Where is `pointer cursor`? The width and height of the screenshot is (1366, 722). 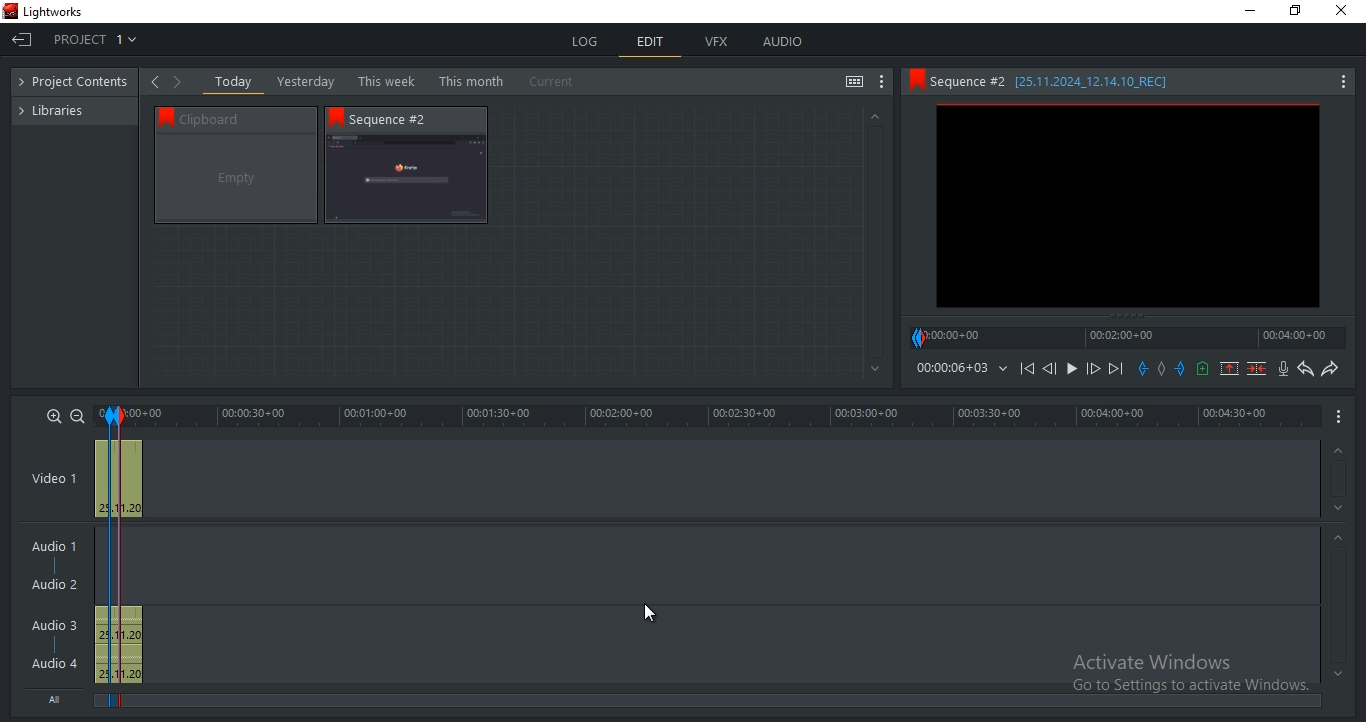 pointer cursor is located at coordinates (650, 612).